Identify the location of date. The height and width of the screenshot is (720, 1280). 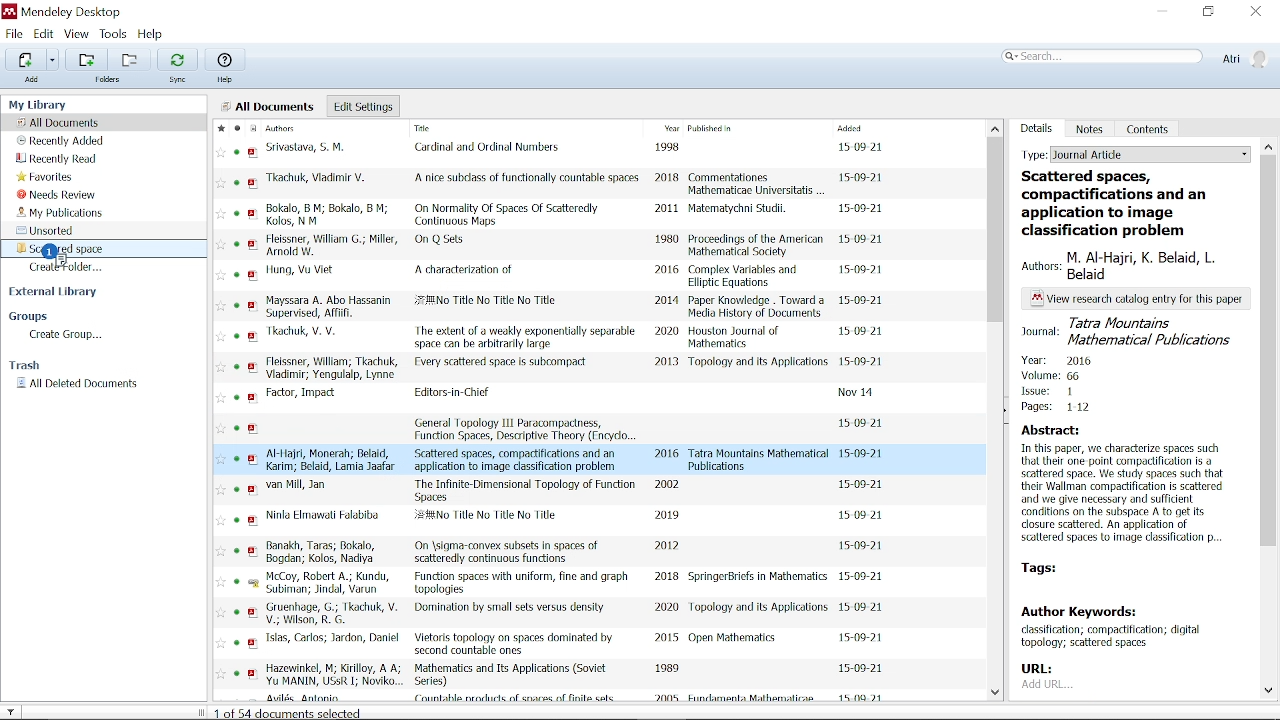
(862, 180).